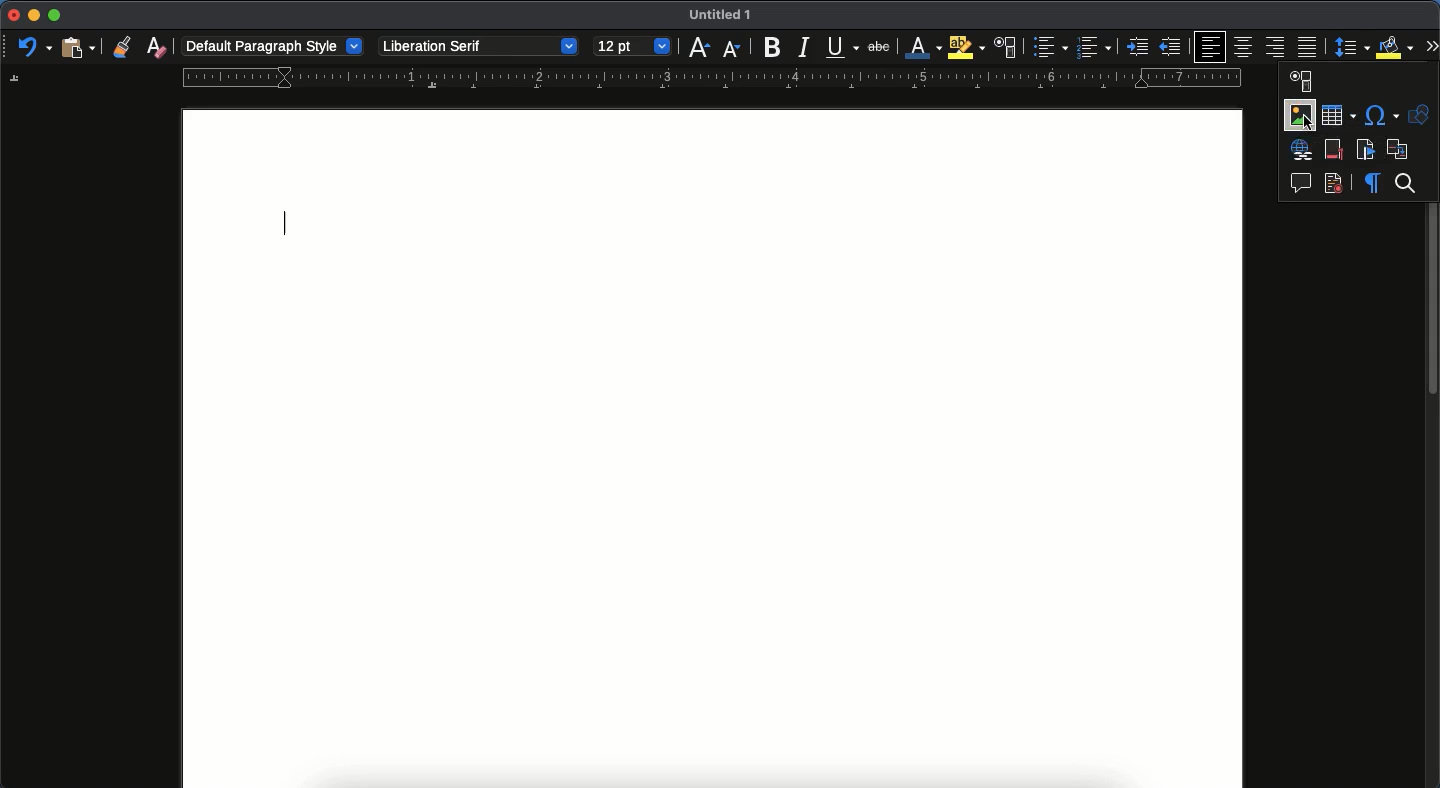  What do you see at coordinates (697, 48) in the screenshot?
I see `increase size` at bounding box center [697, 48].